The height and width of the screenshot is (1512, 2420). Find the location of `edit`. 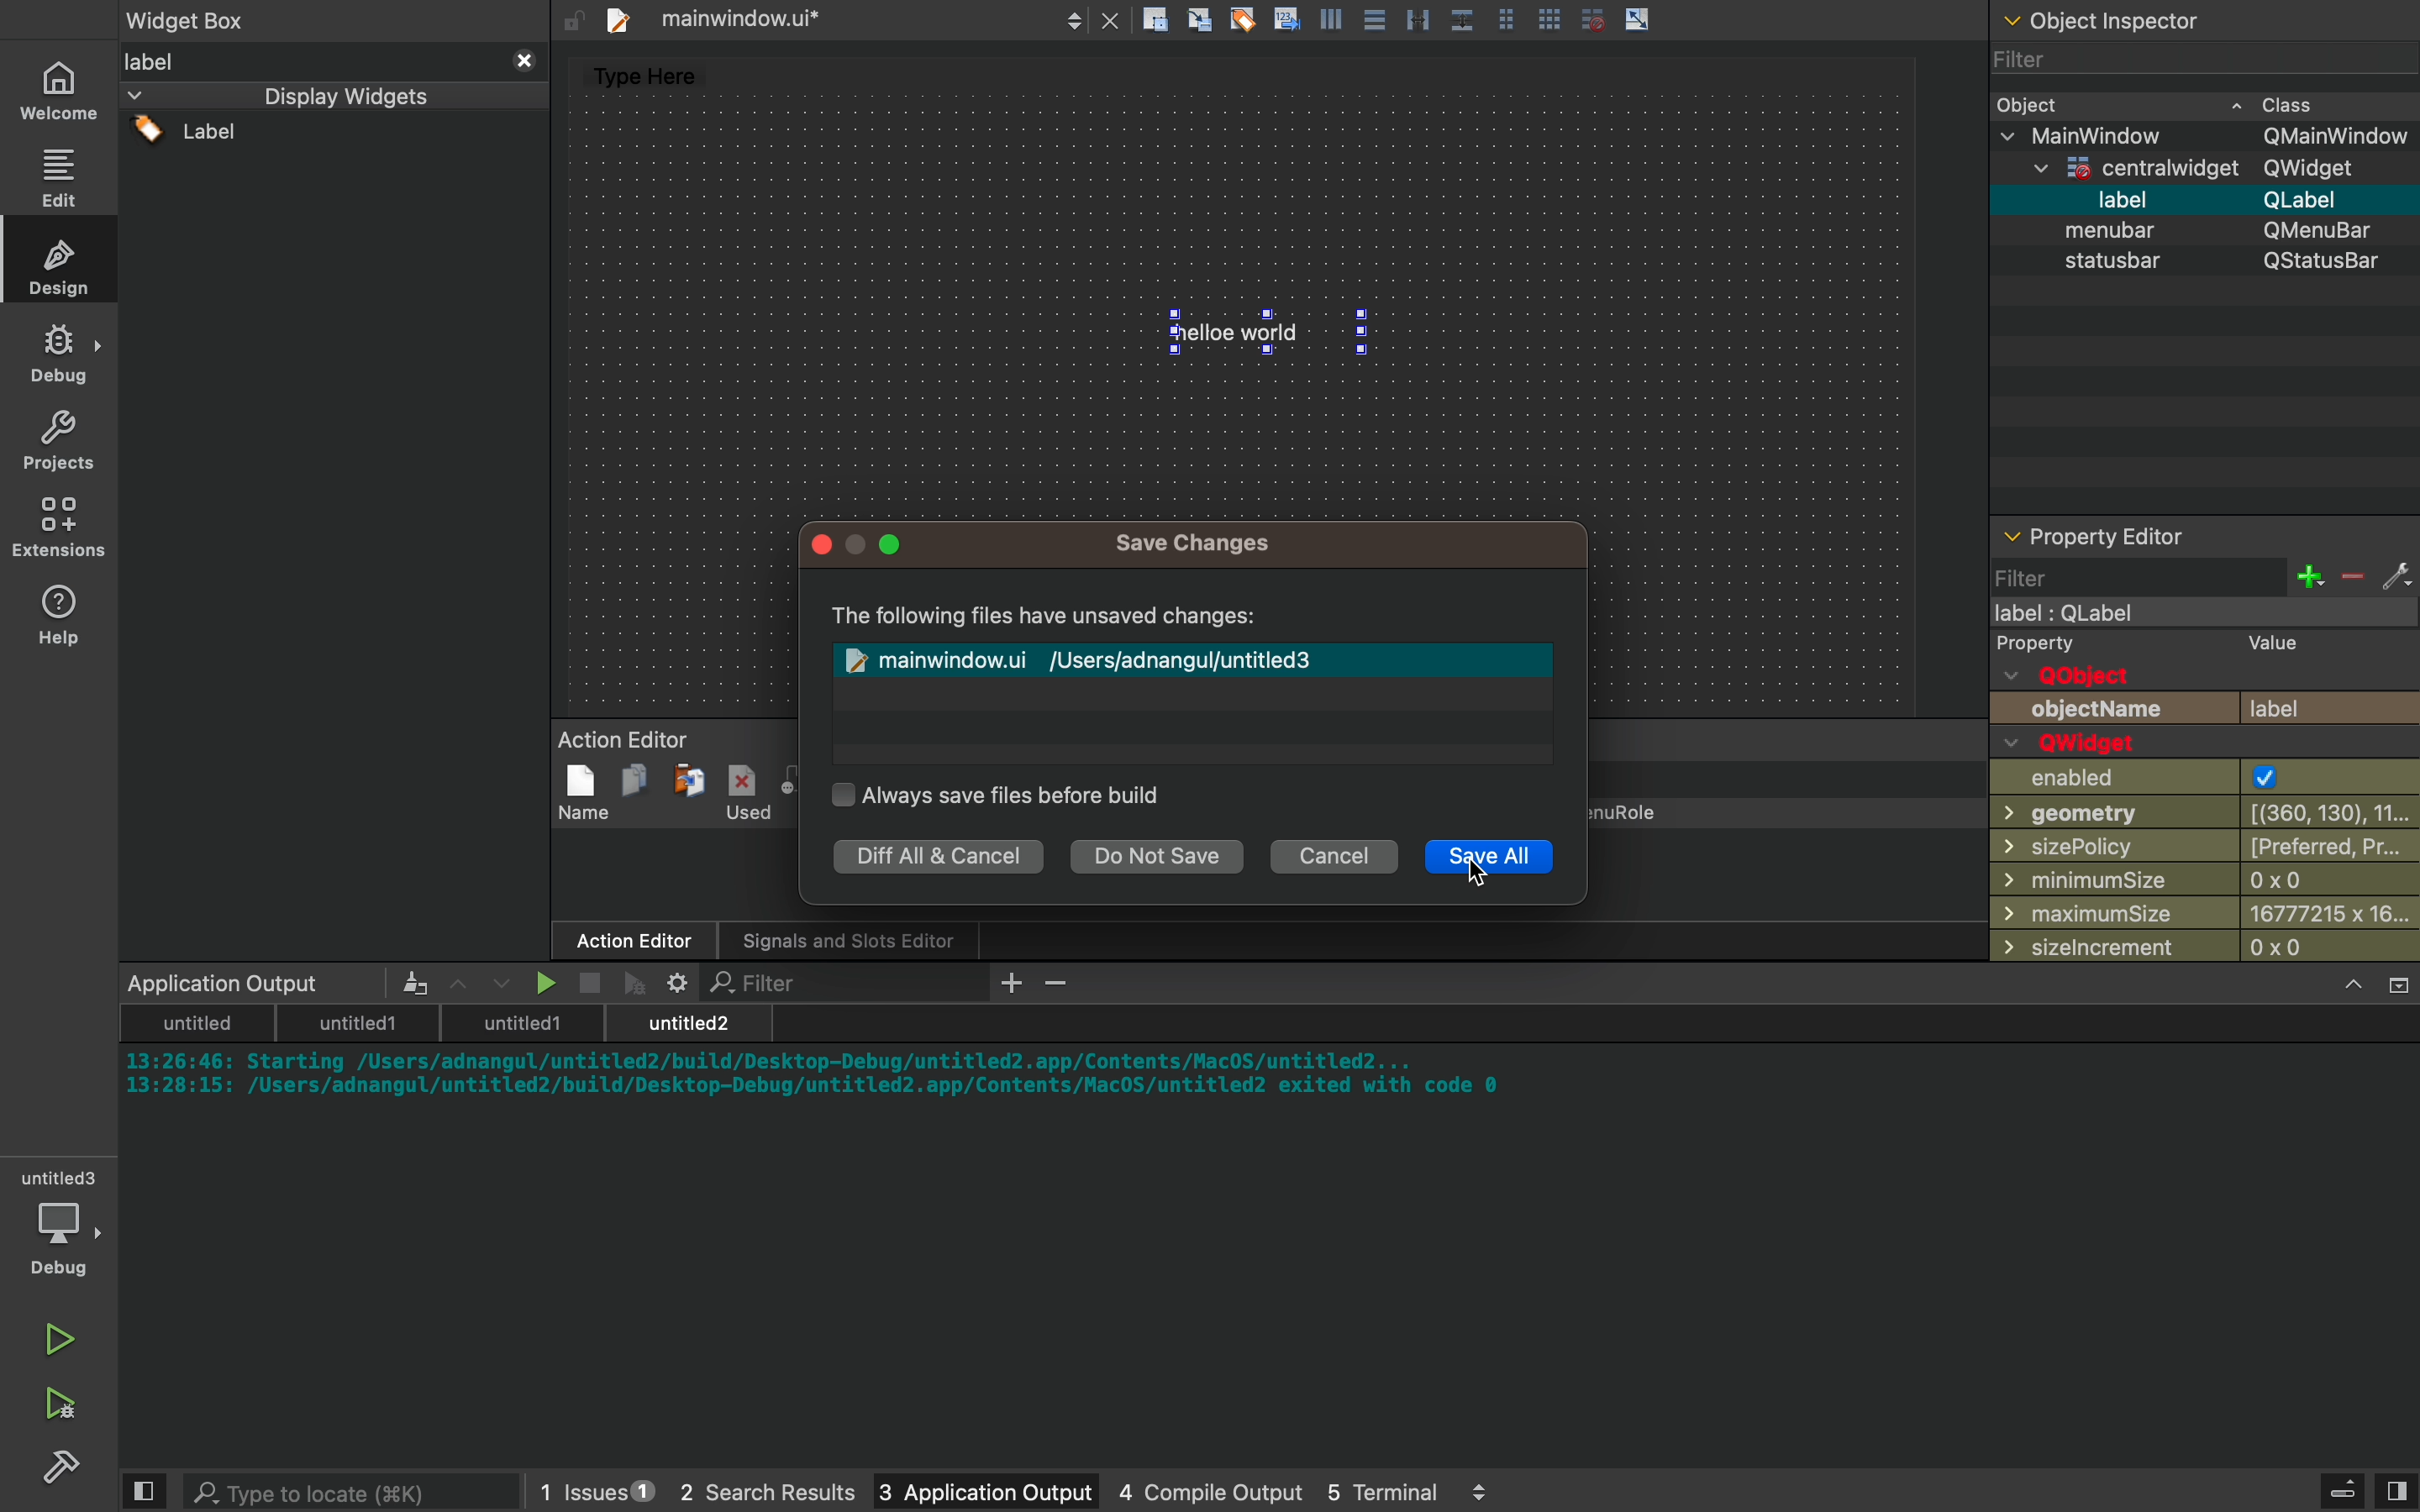

edit is located at coordinates (63, 176).